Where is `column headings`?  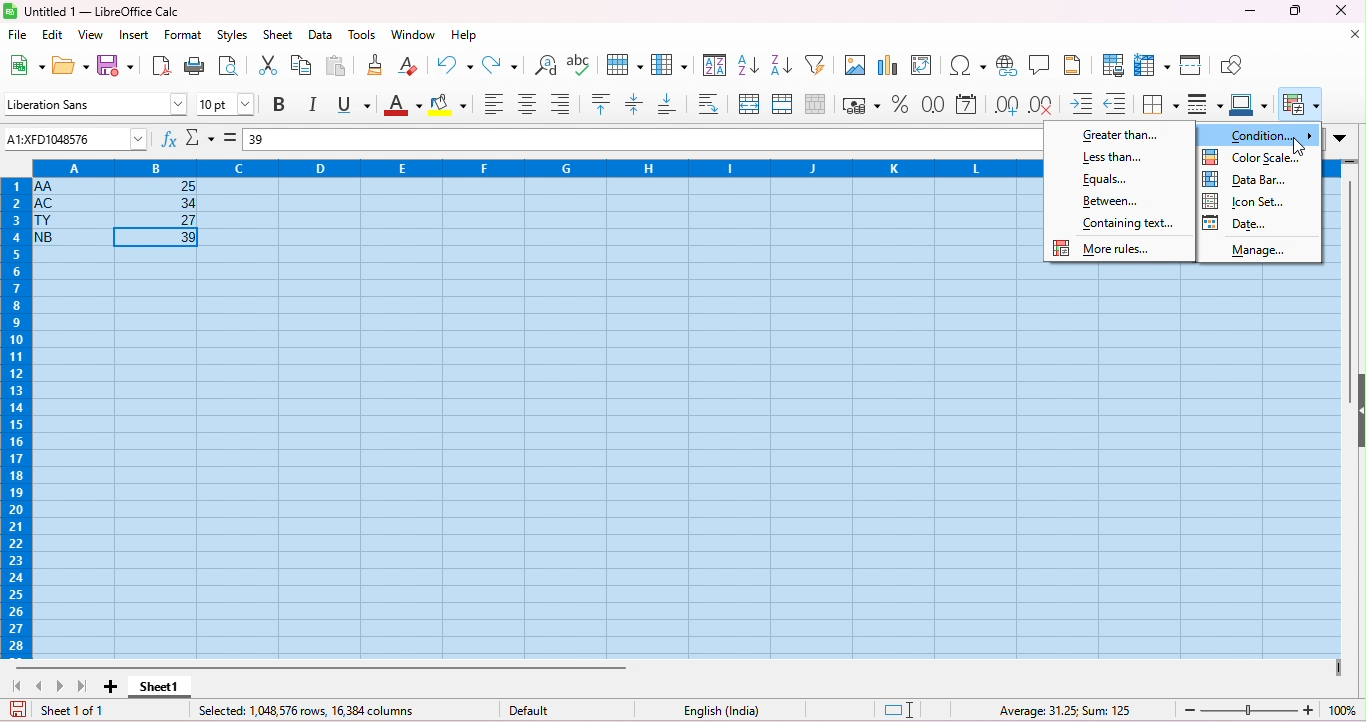
column headings is located at coordinates (535, 168).